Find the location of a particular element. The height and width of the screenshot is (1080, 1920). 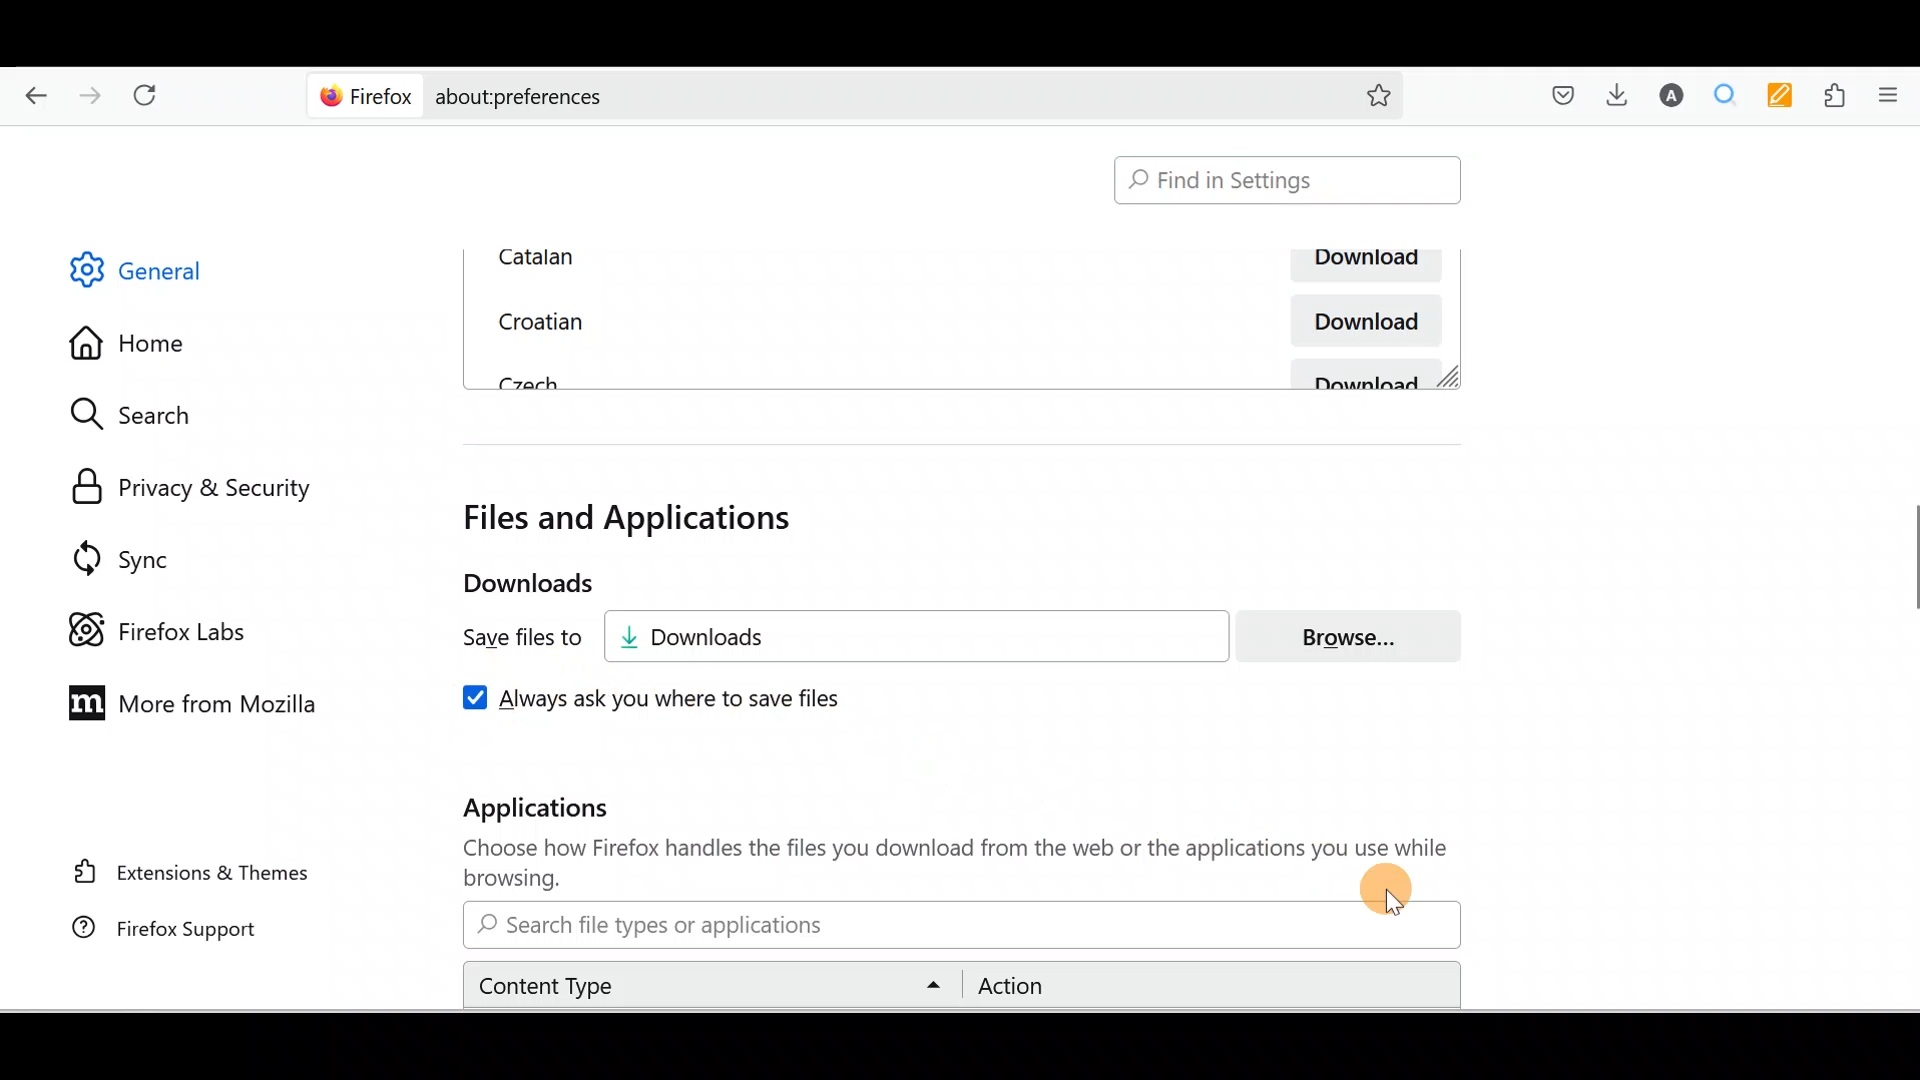

Files and applications is located at coordinates (634, 518).